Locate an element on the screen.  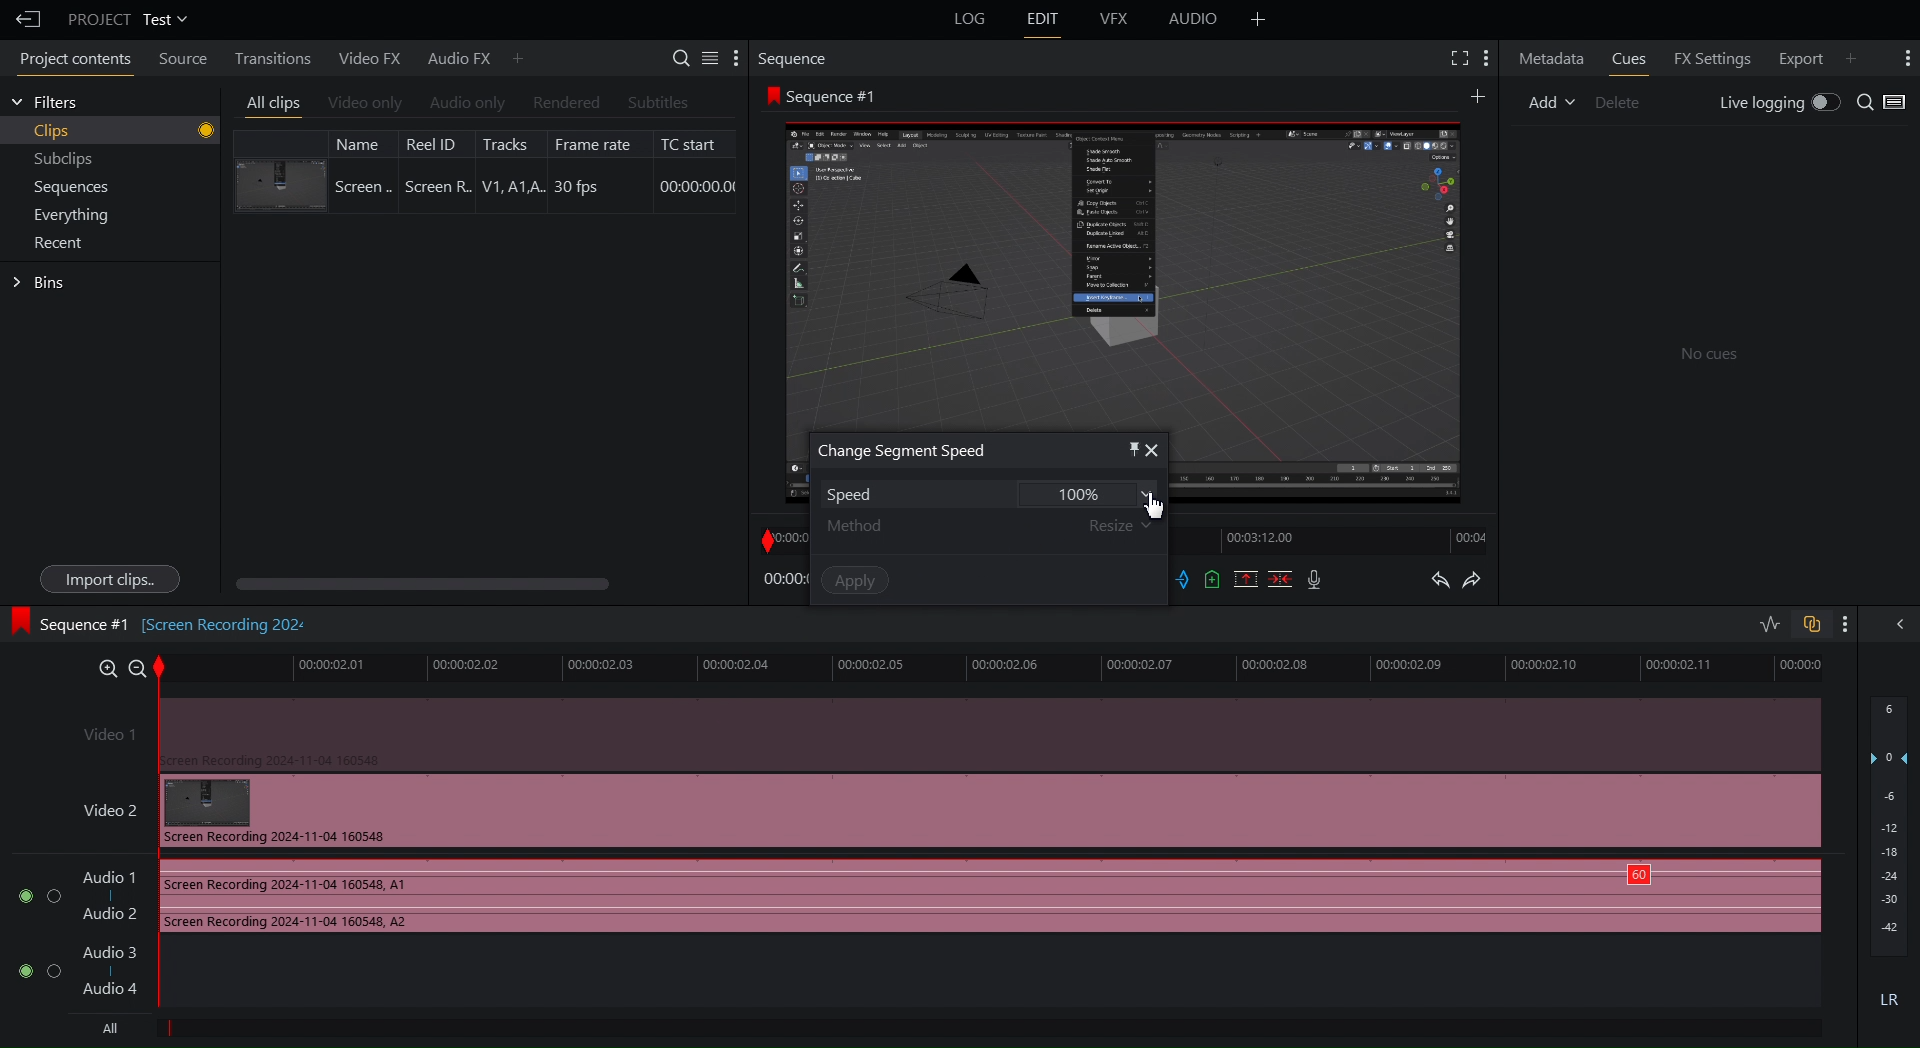
More is located at coordinates (519, 57).